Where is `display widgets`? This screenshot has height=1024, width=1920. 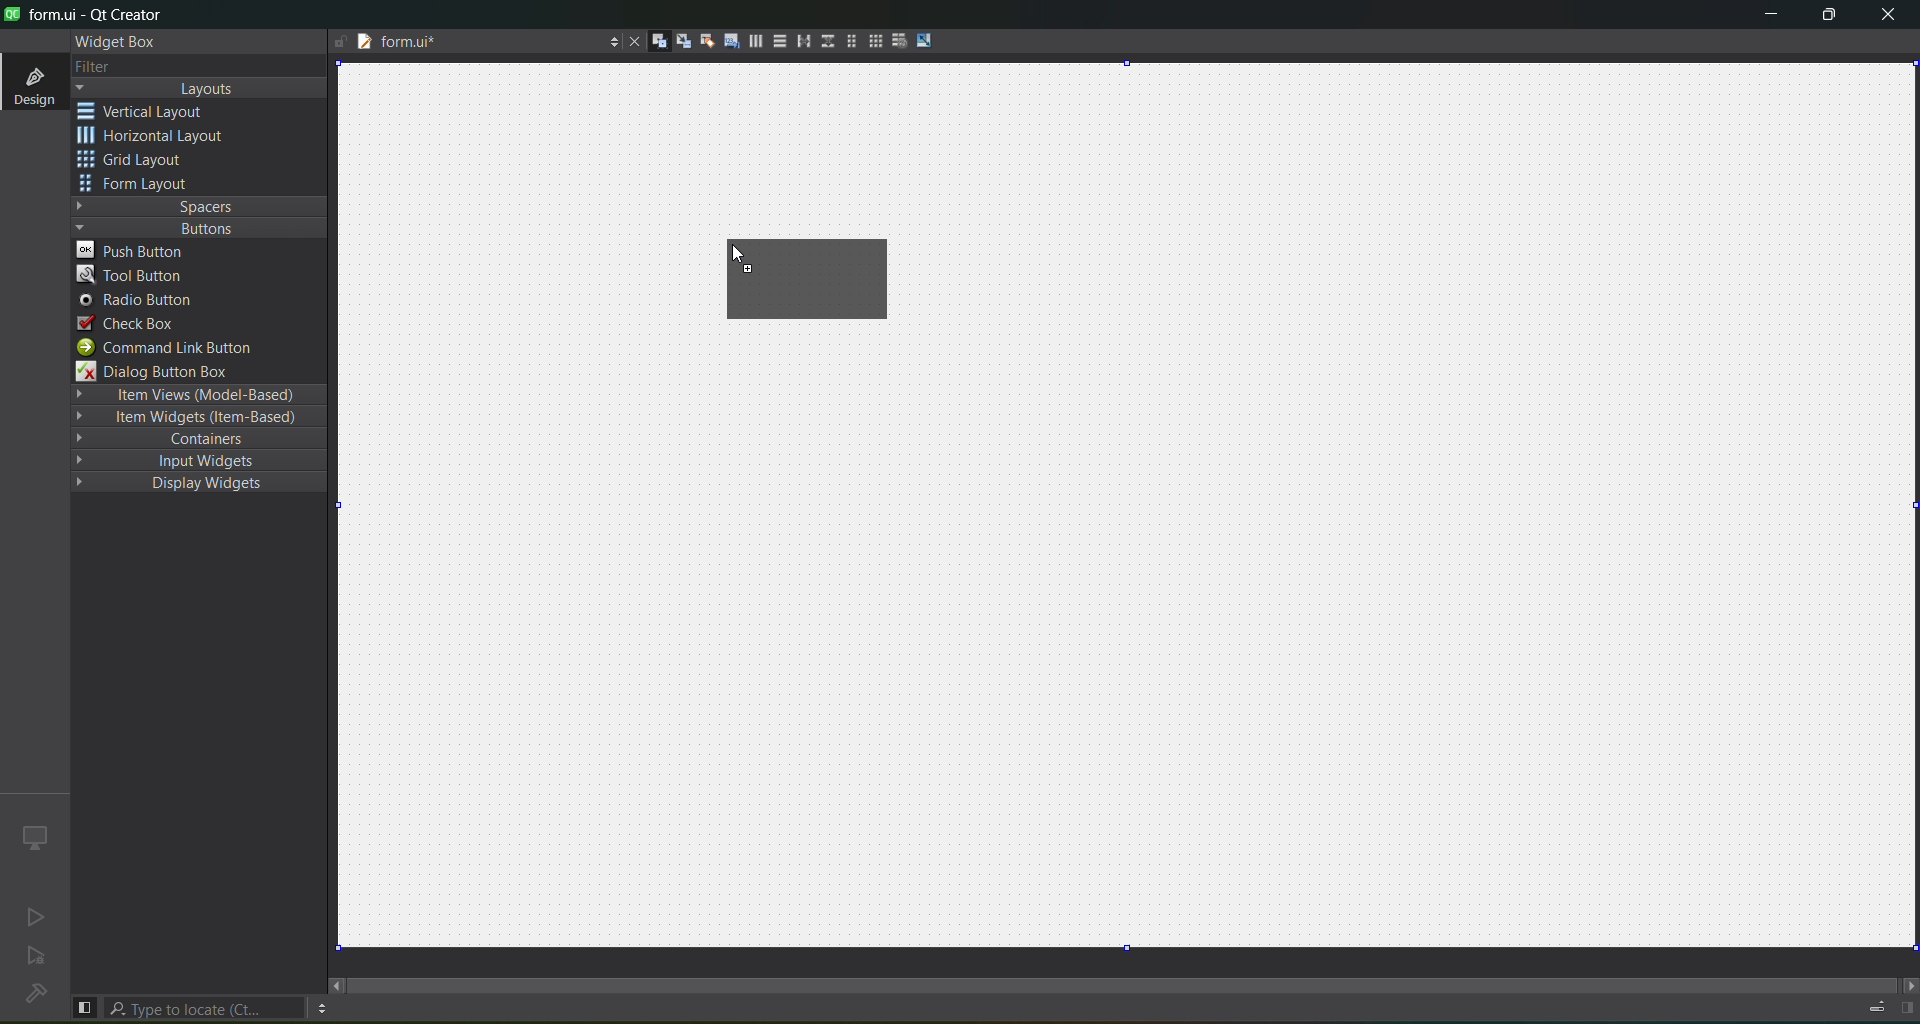 display widgets is located at coordinates (184, 484).